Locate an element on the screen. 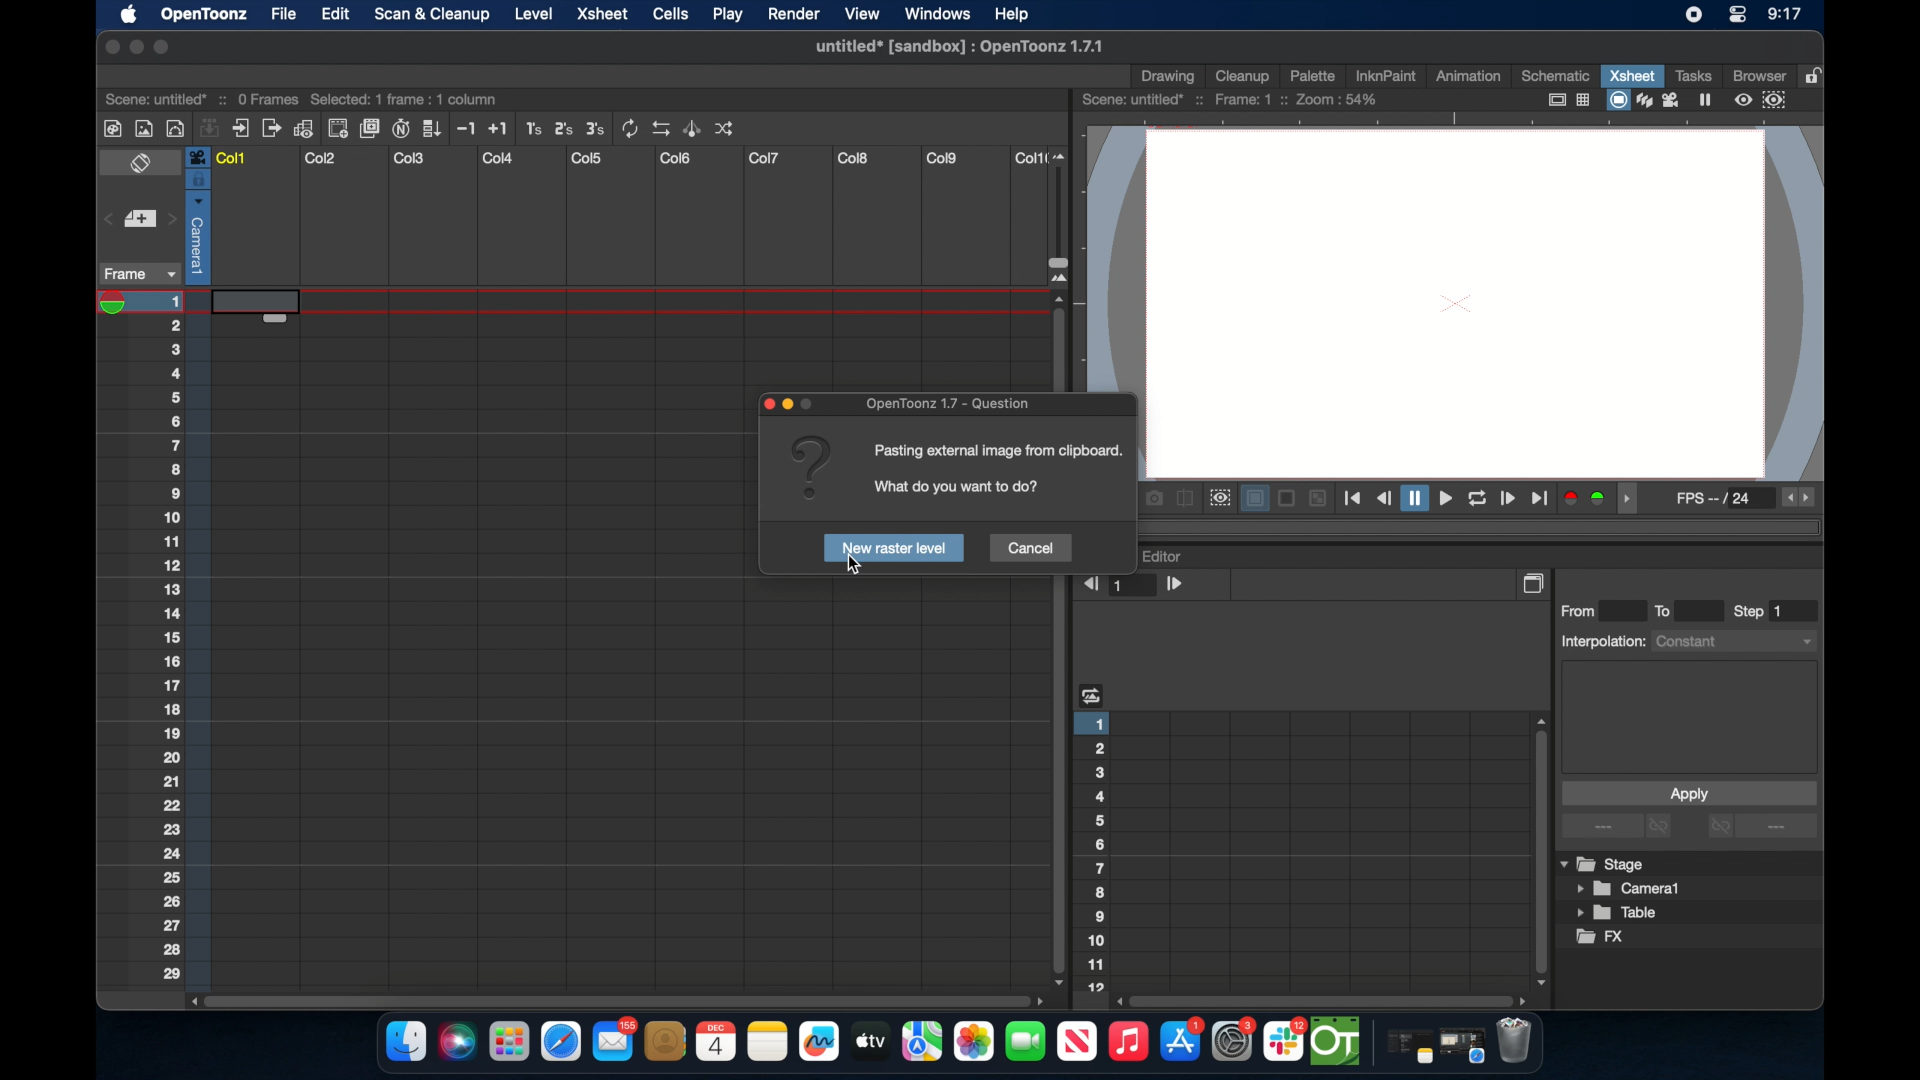 This screenshot has height=1080, width=1920. browser is located at coordinates (1757, 74).